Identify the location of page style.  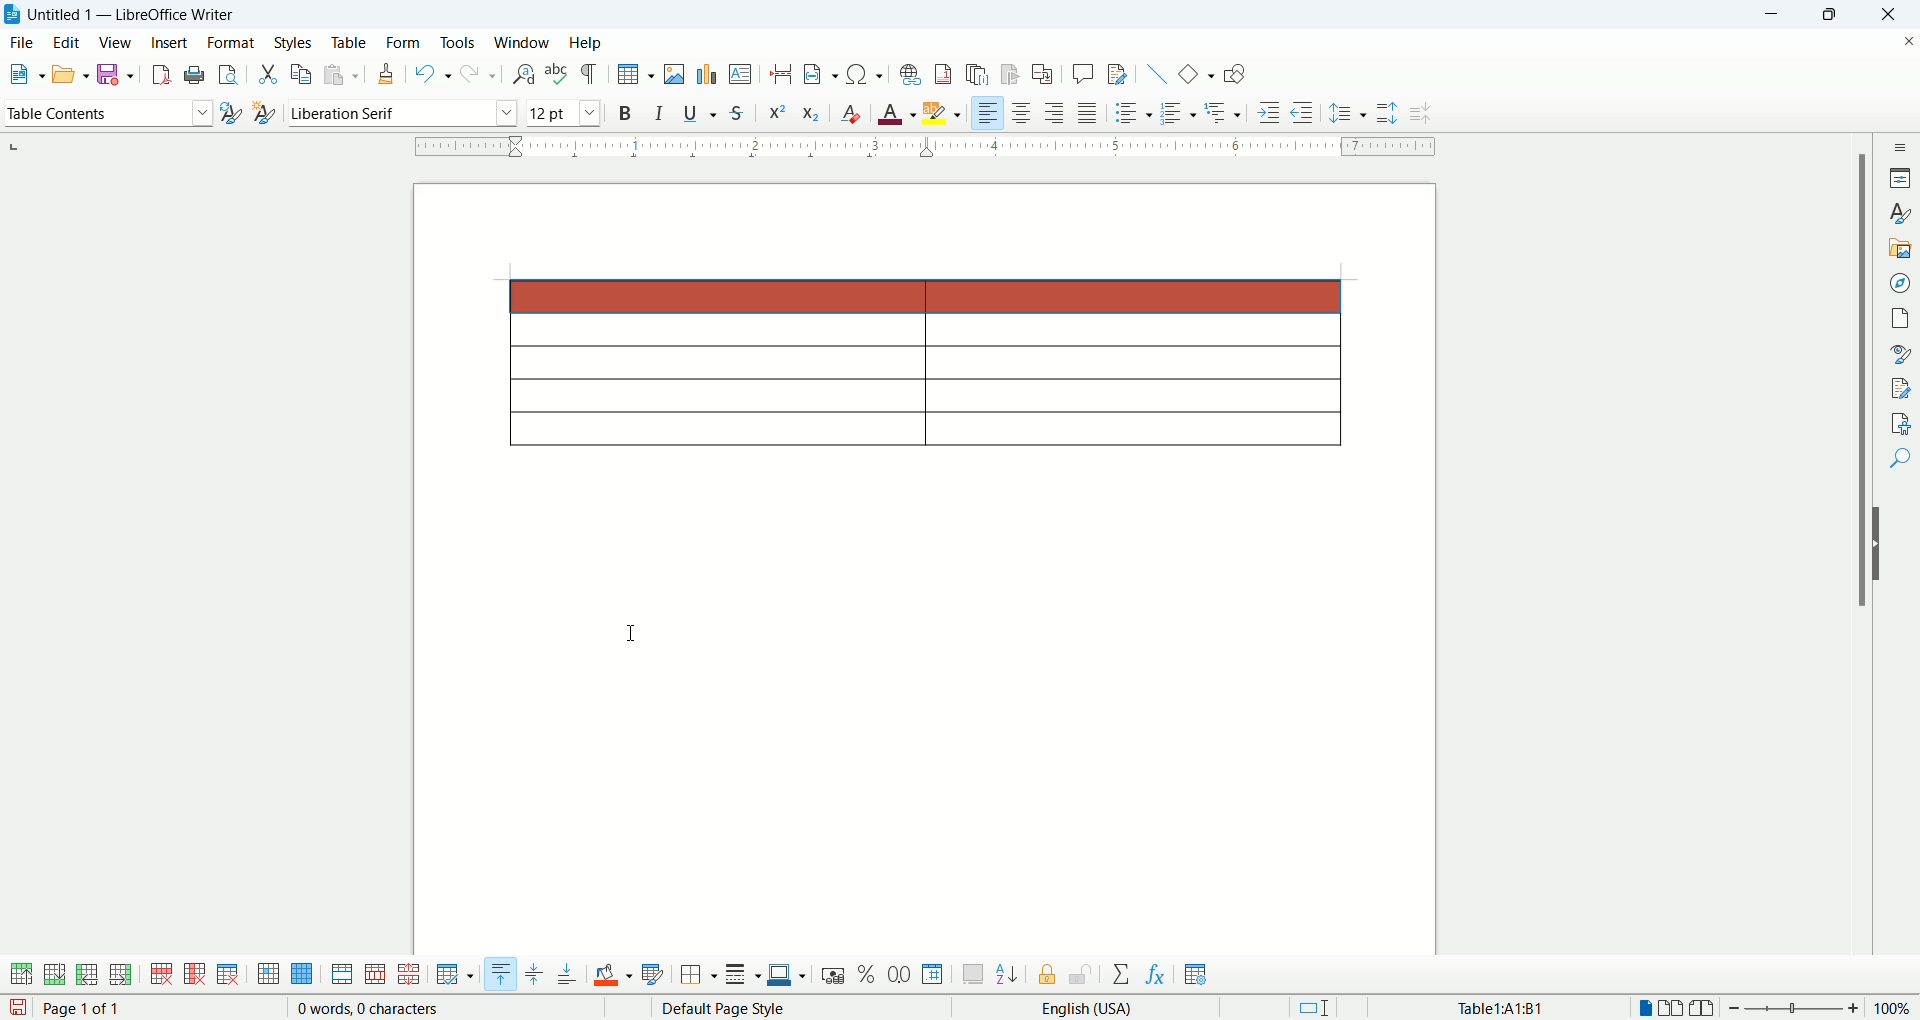
(776, 1008).